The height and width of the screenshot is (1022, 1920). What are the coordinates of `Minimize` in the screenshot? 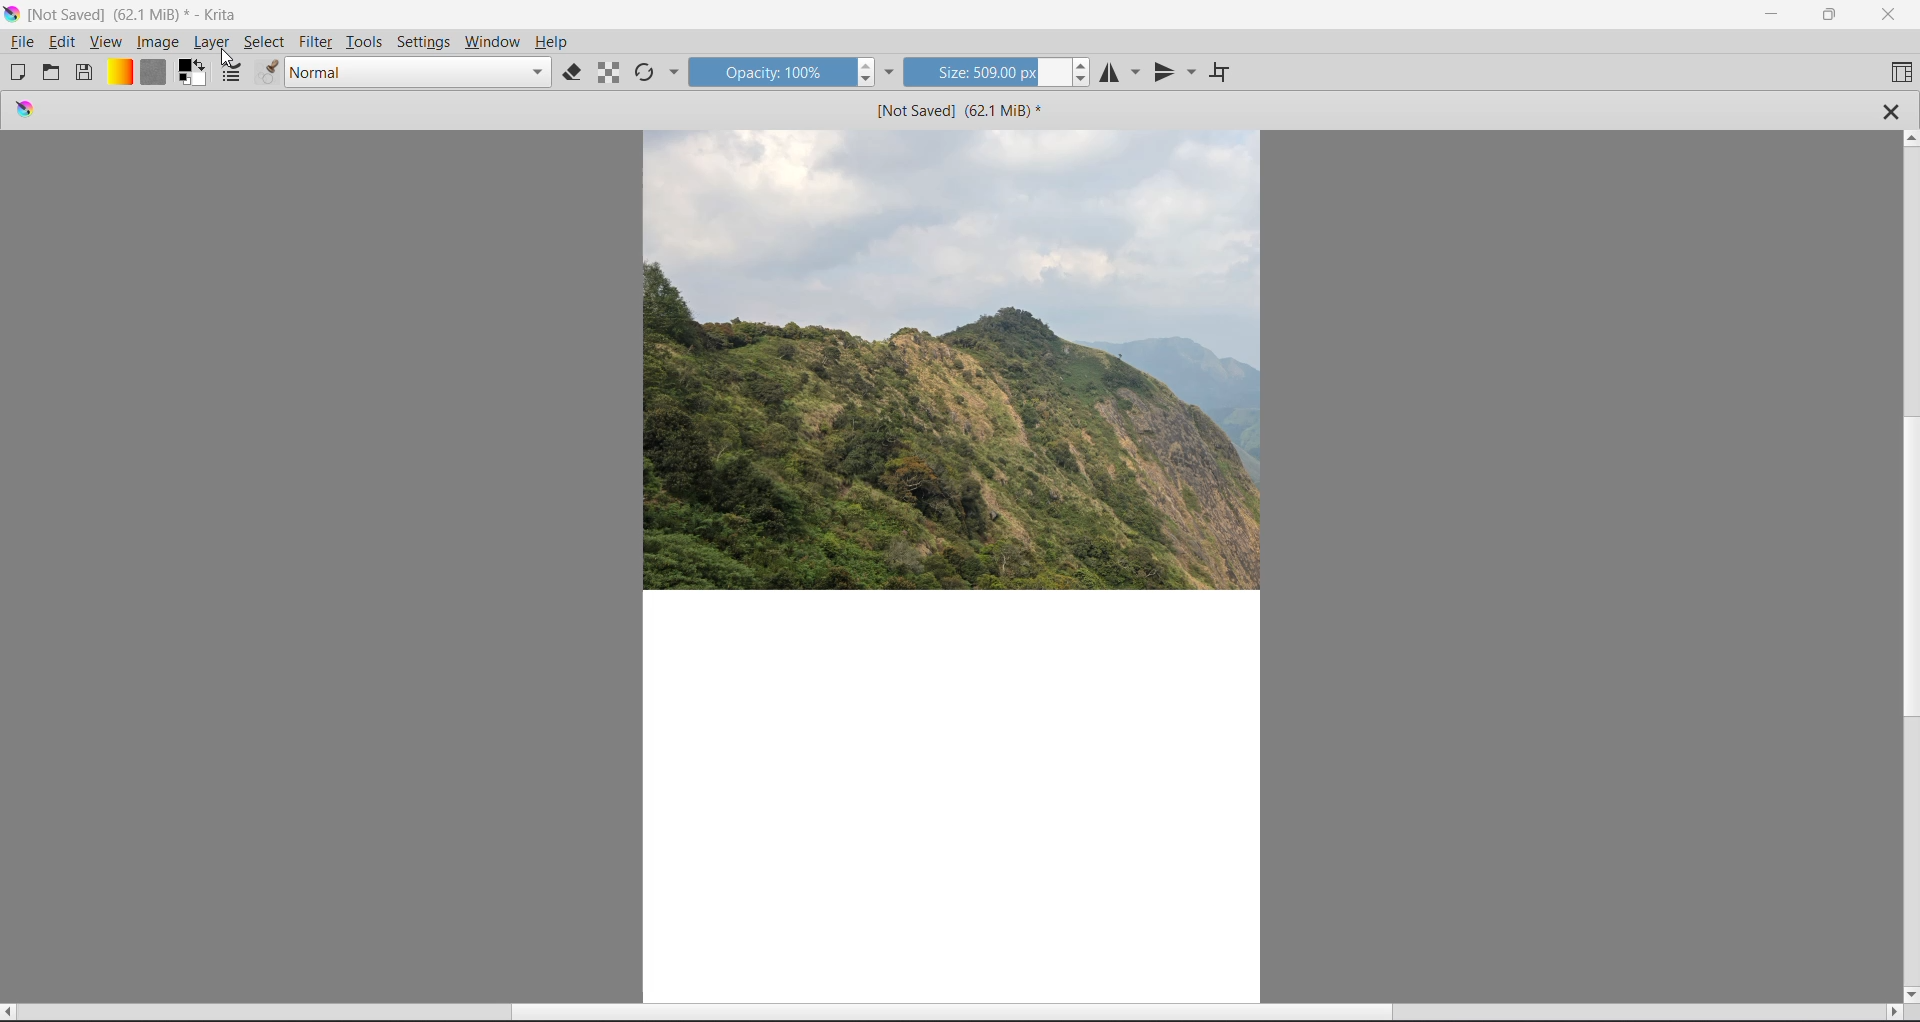 It's located at (1767, 12).